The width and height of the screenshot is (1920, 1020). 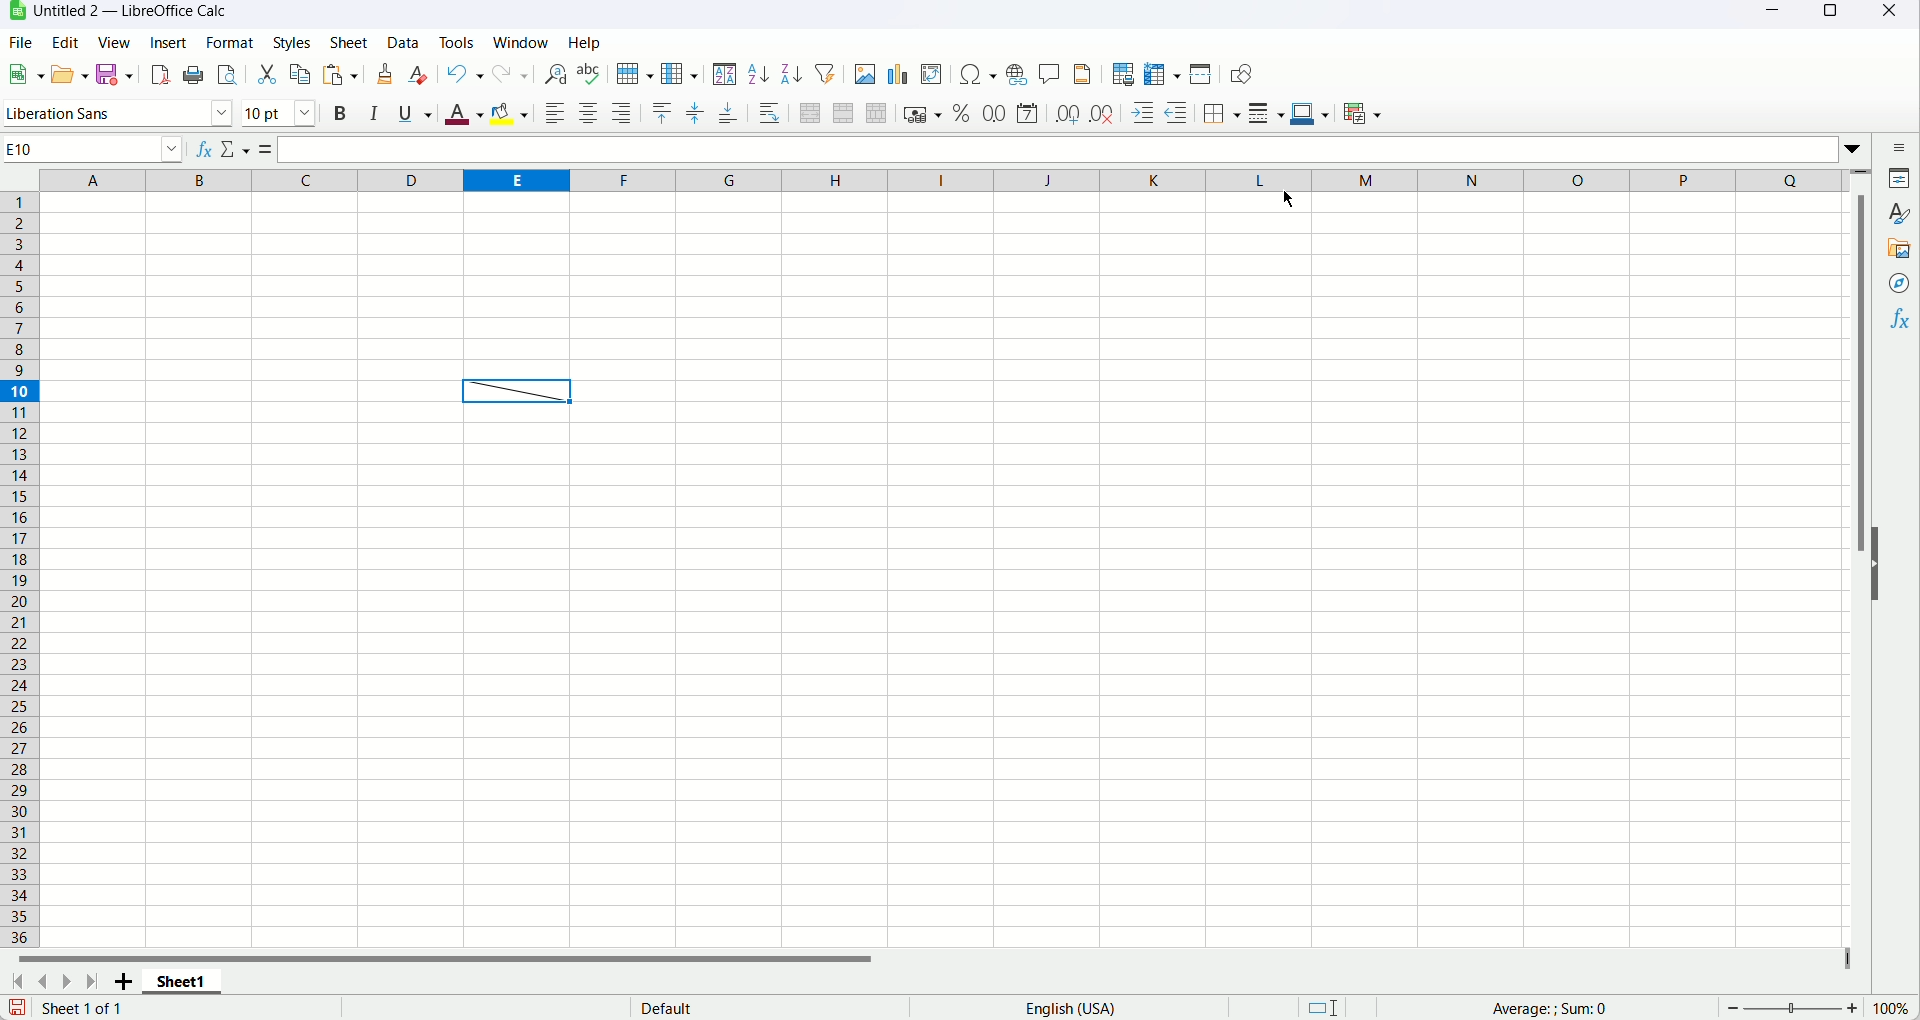 What do you see at coordinates (465, 74) in the screenshot?
I see `Undo` at bounding box center [465, 74].